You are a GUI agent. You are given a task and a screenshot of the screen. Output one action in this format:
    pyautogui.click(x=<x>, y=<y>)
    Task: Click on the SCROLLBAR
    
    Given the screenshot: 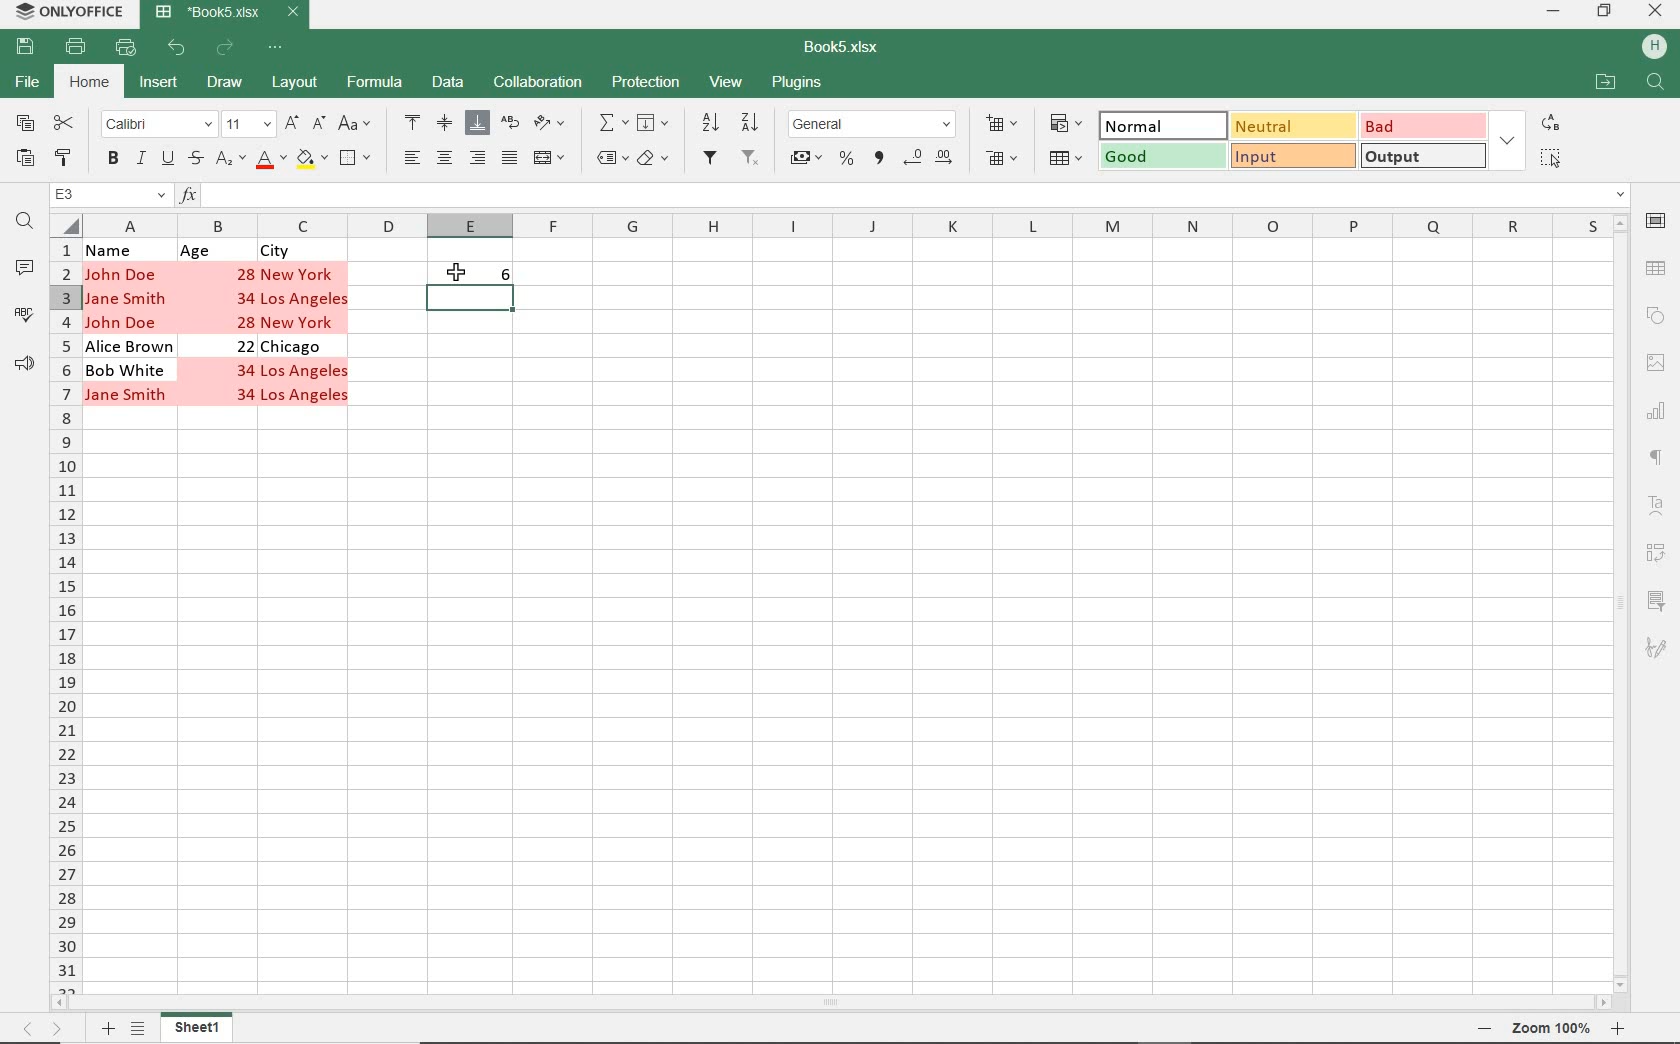 What is the action you would take?
    pyautogui.click(x=828, y=1003)
    